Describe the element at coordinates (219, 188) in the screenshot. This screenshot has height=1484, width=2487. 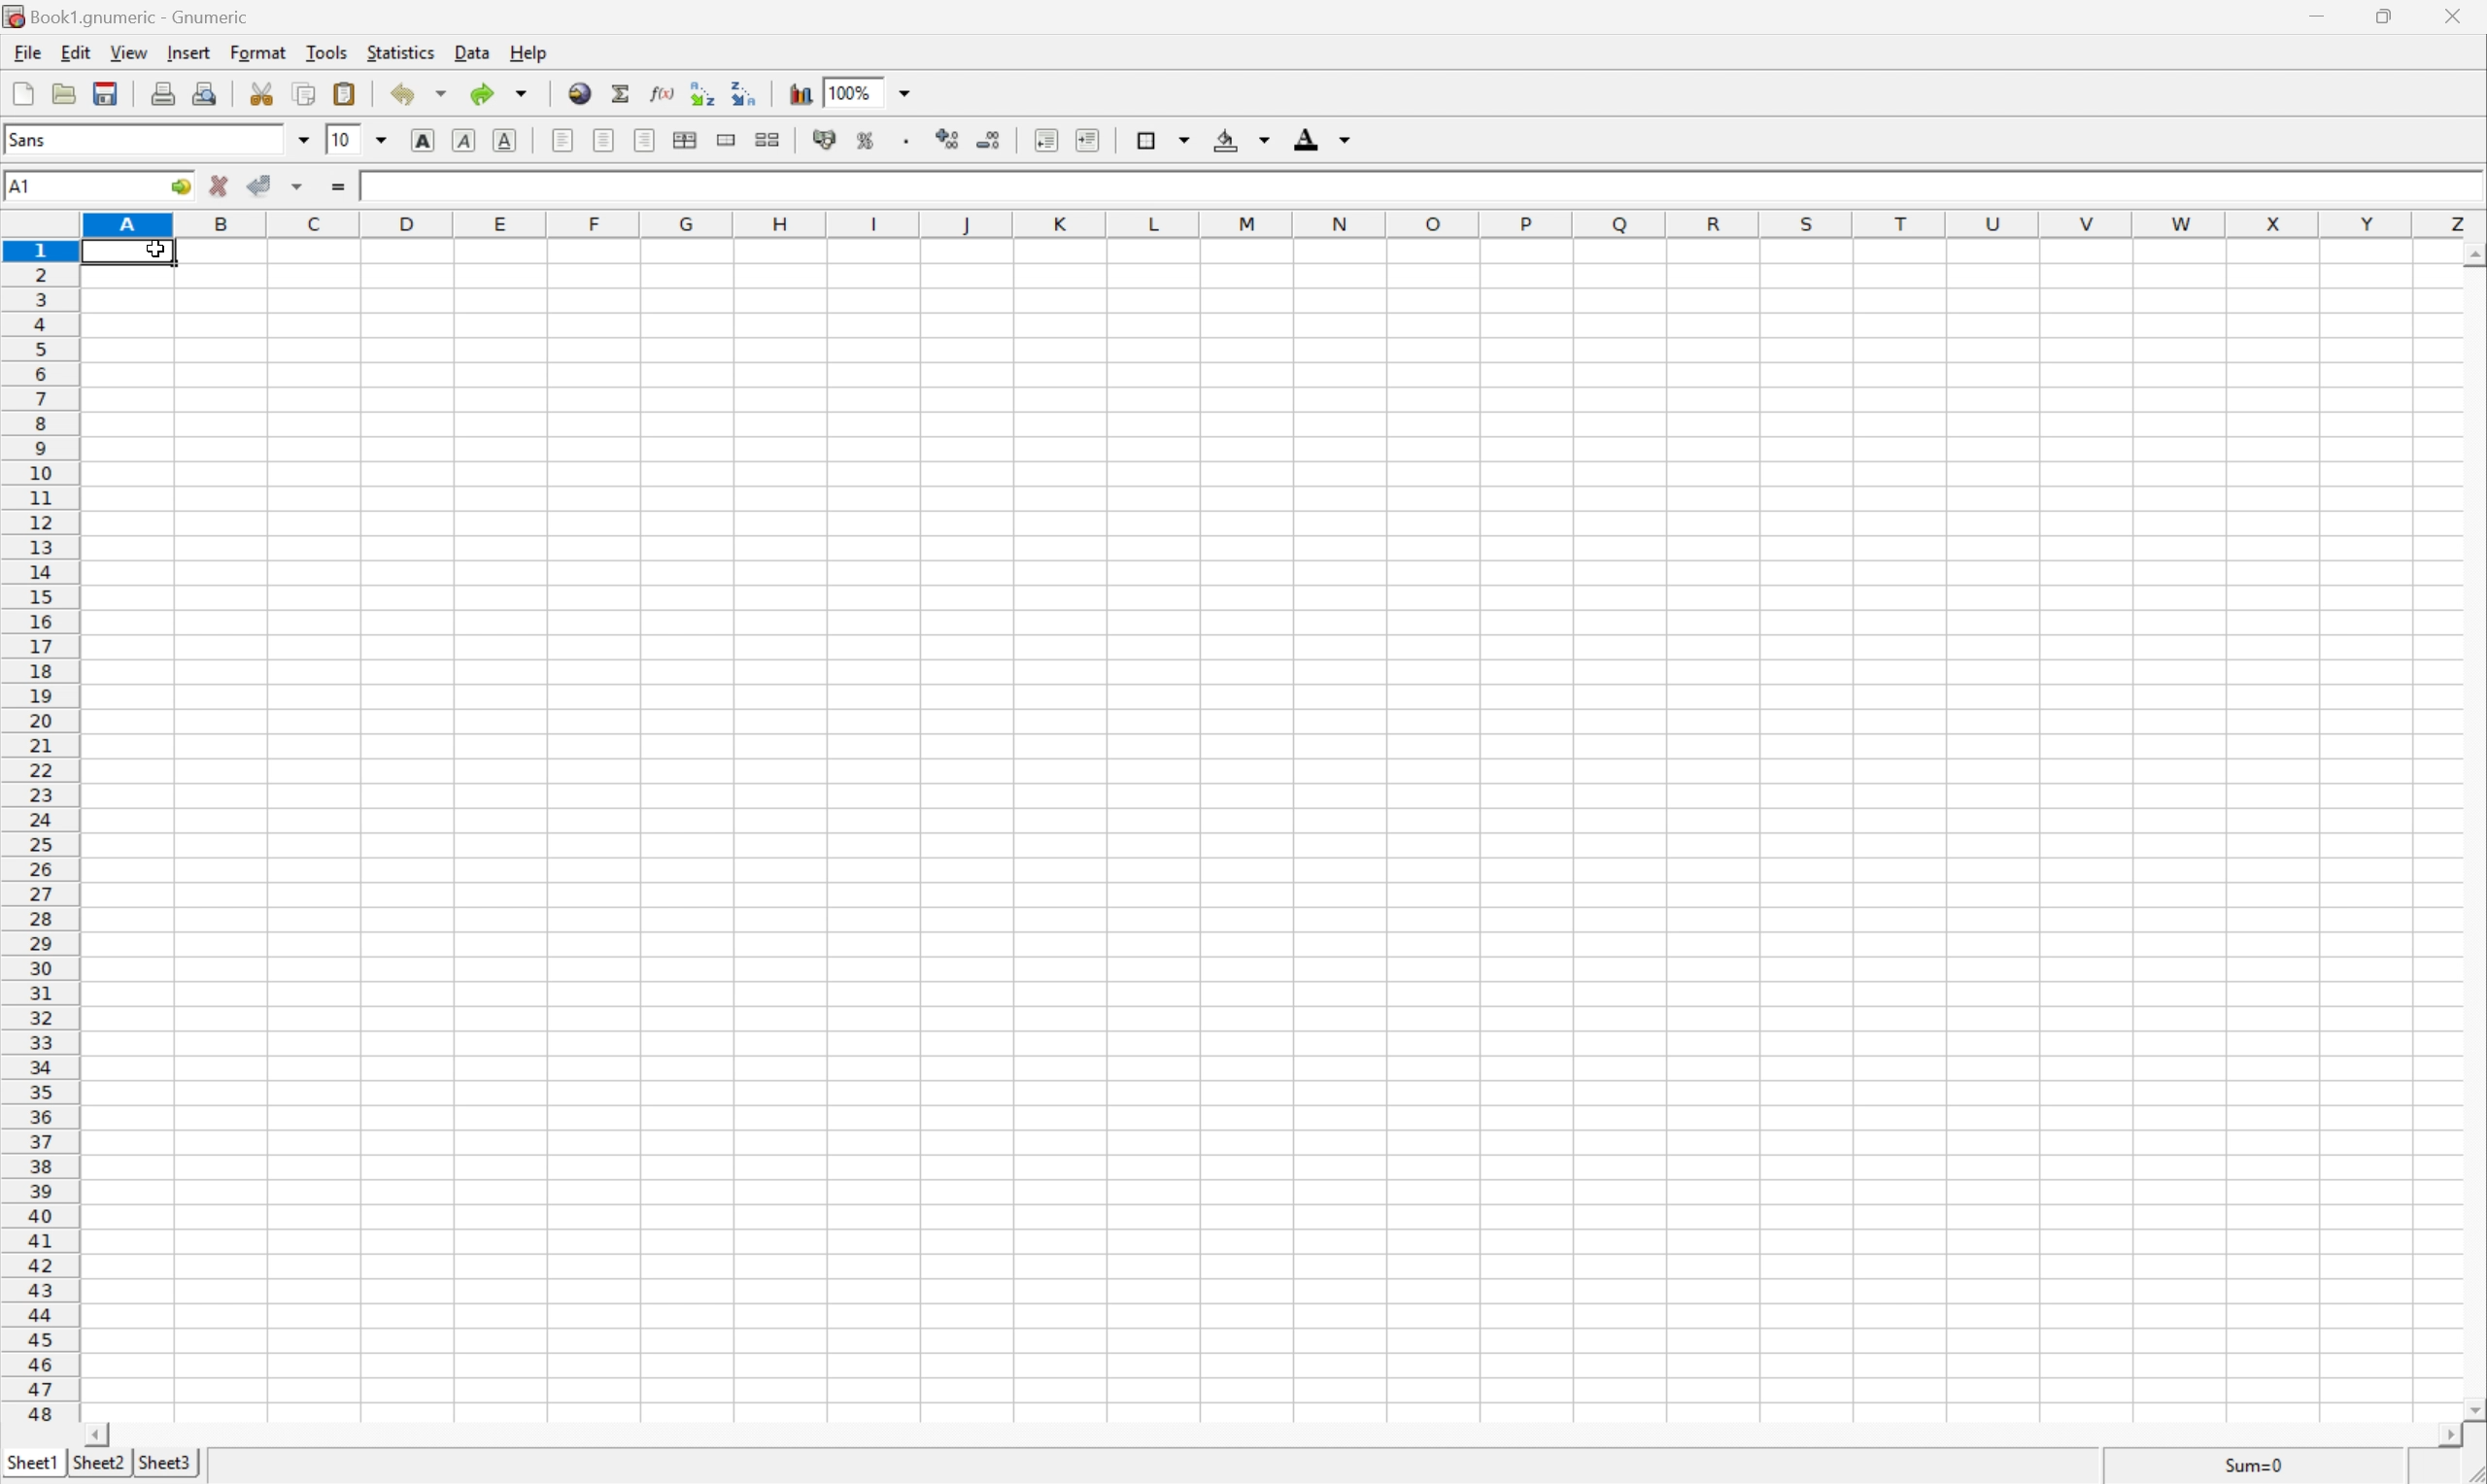
I see `cancel change` at that location.